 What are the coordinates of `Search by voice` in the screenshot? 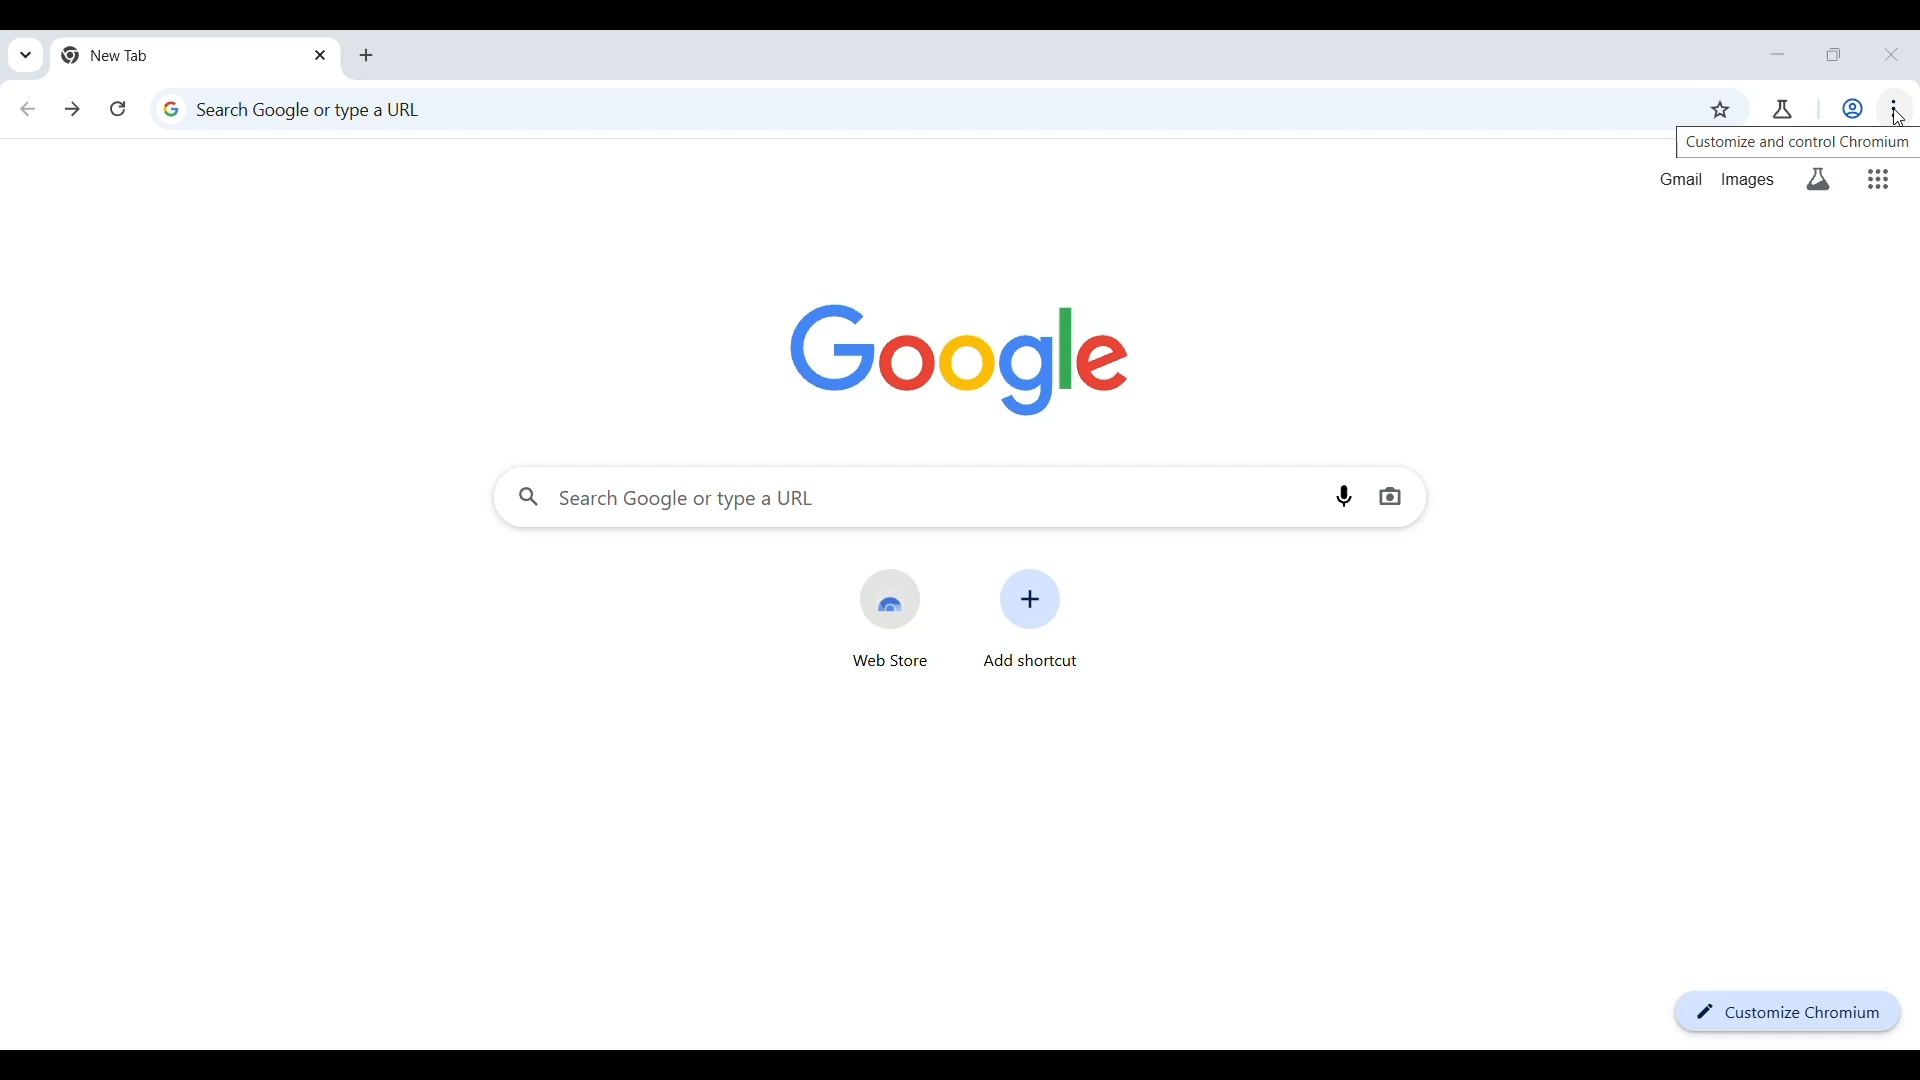 It's located at (1343, 495).